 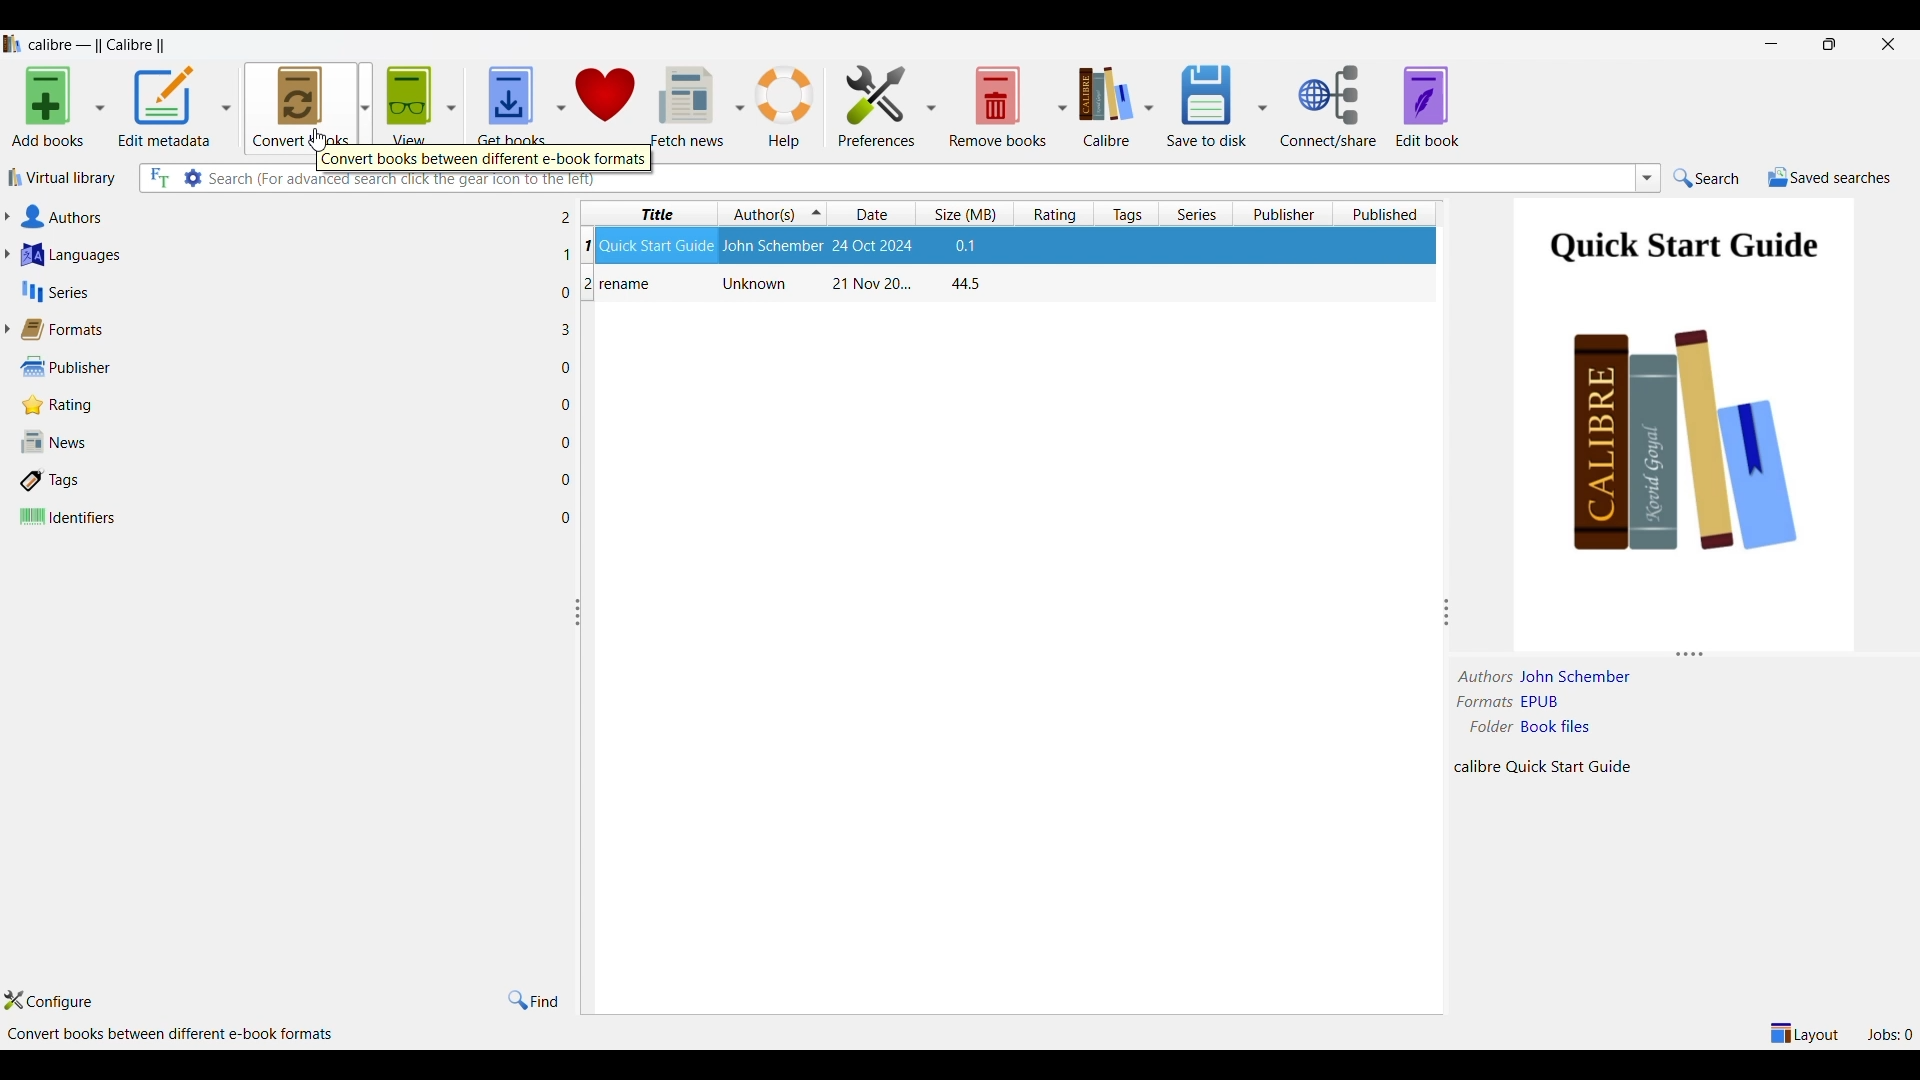 I want to click on Preference options, so click(x=930, y=105).